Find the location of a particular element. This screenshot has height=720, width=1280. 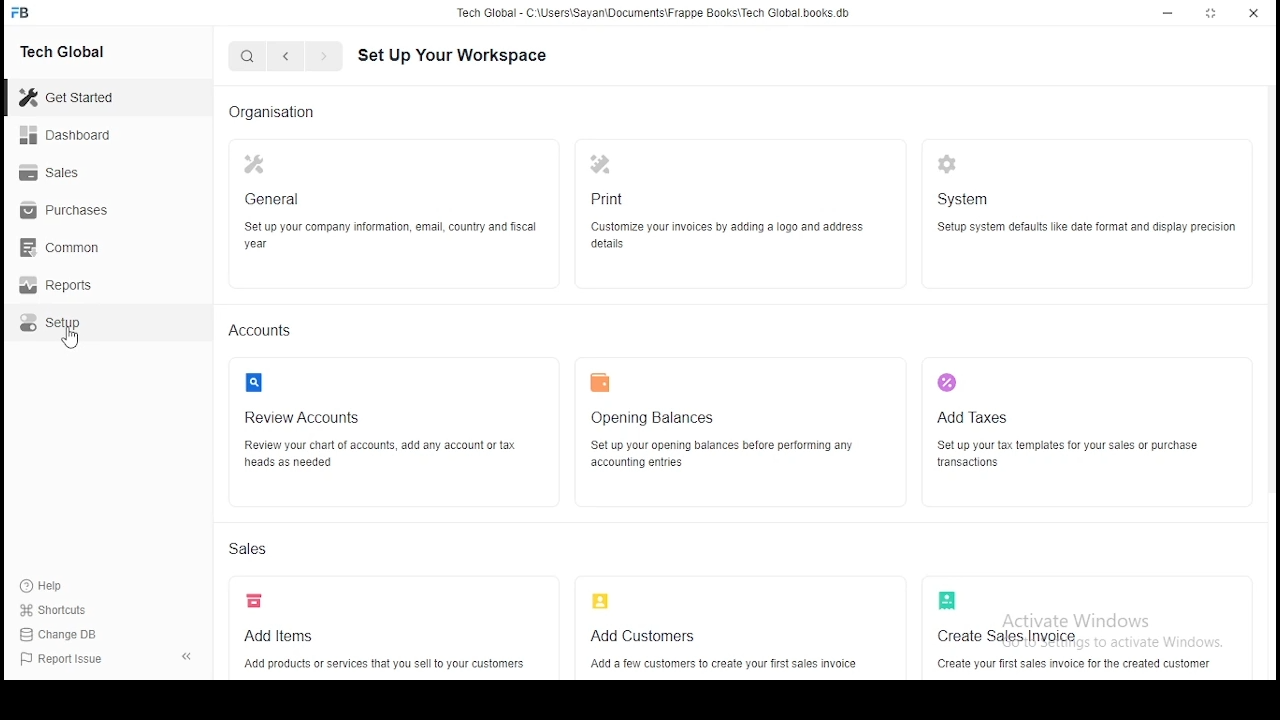

close  is located at coordinates (1252, 14).